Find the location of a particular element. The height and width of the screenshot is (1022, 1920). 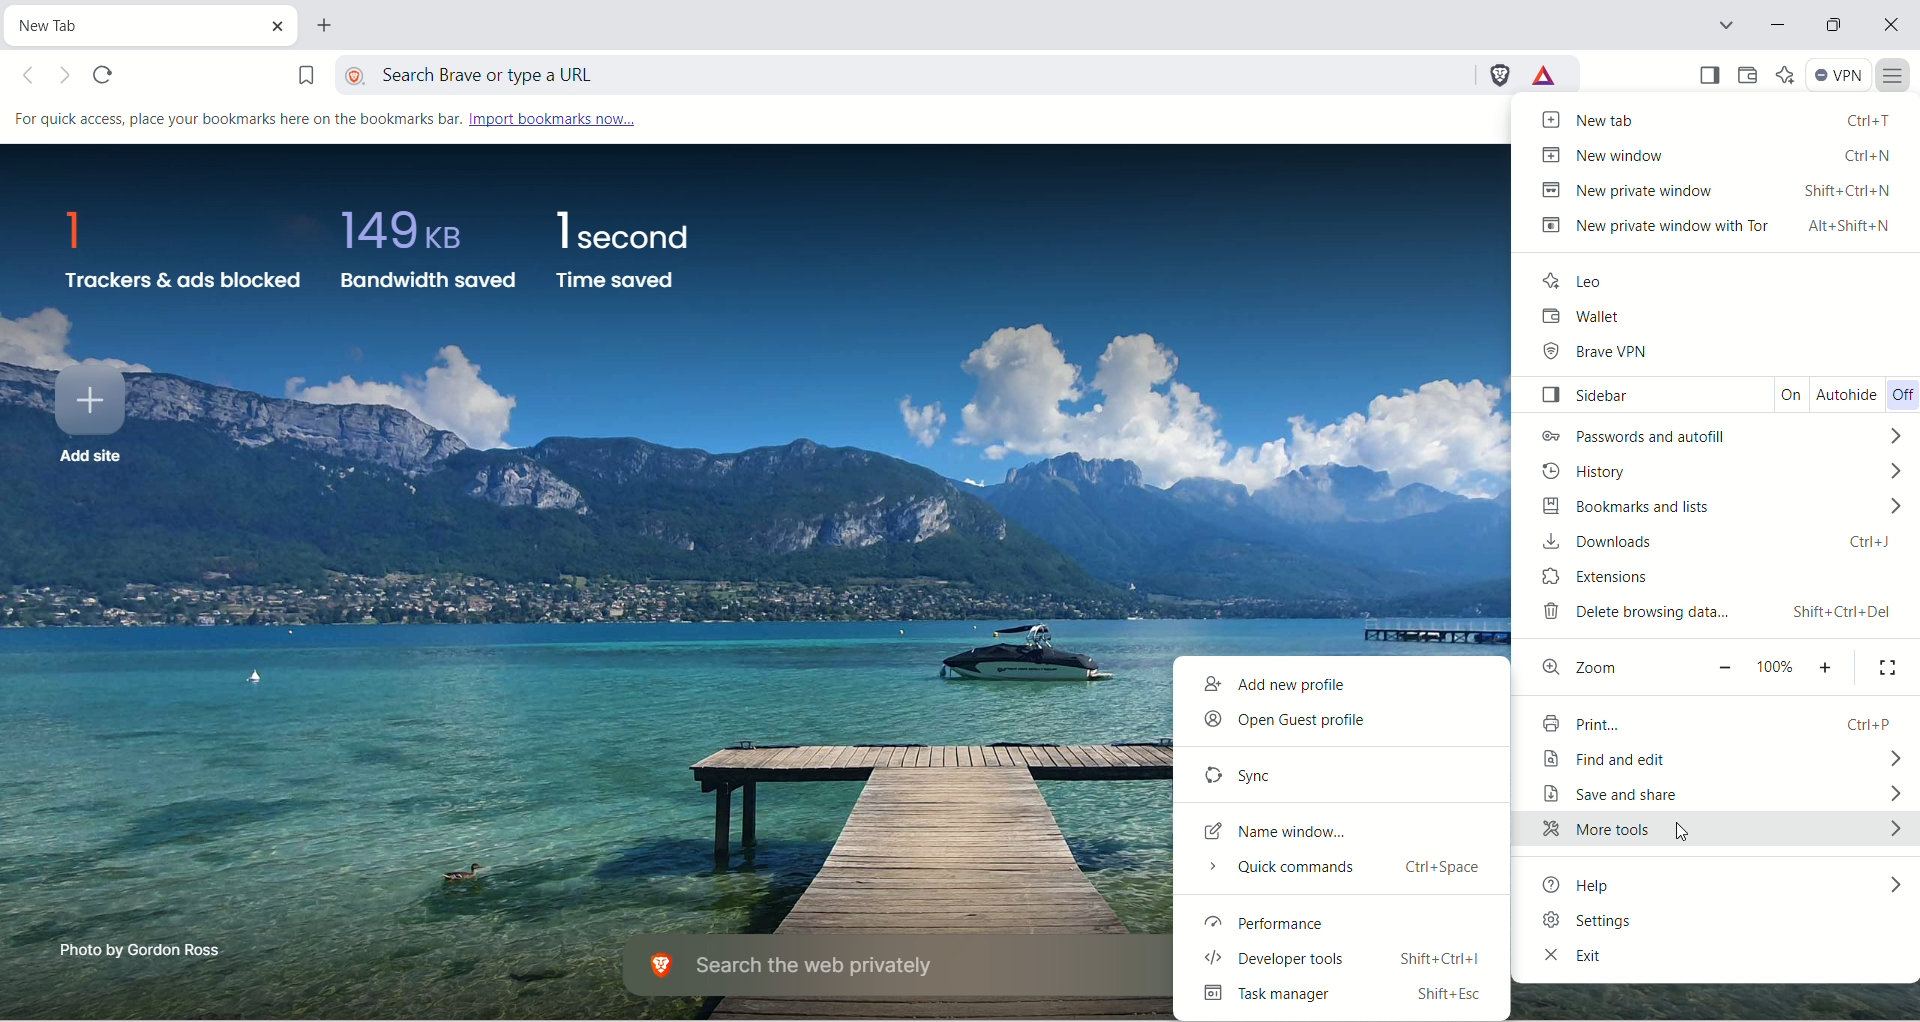

task manager is located at coordinates (1351, 1000).